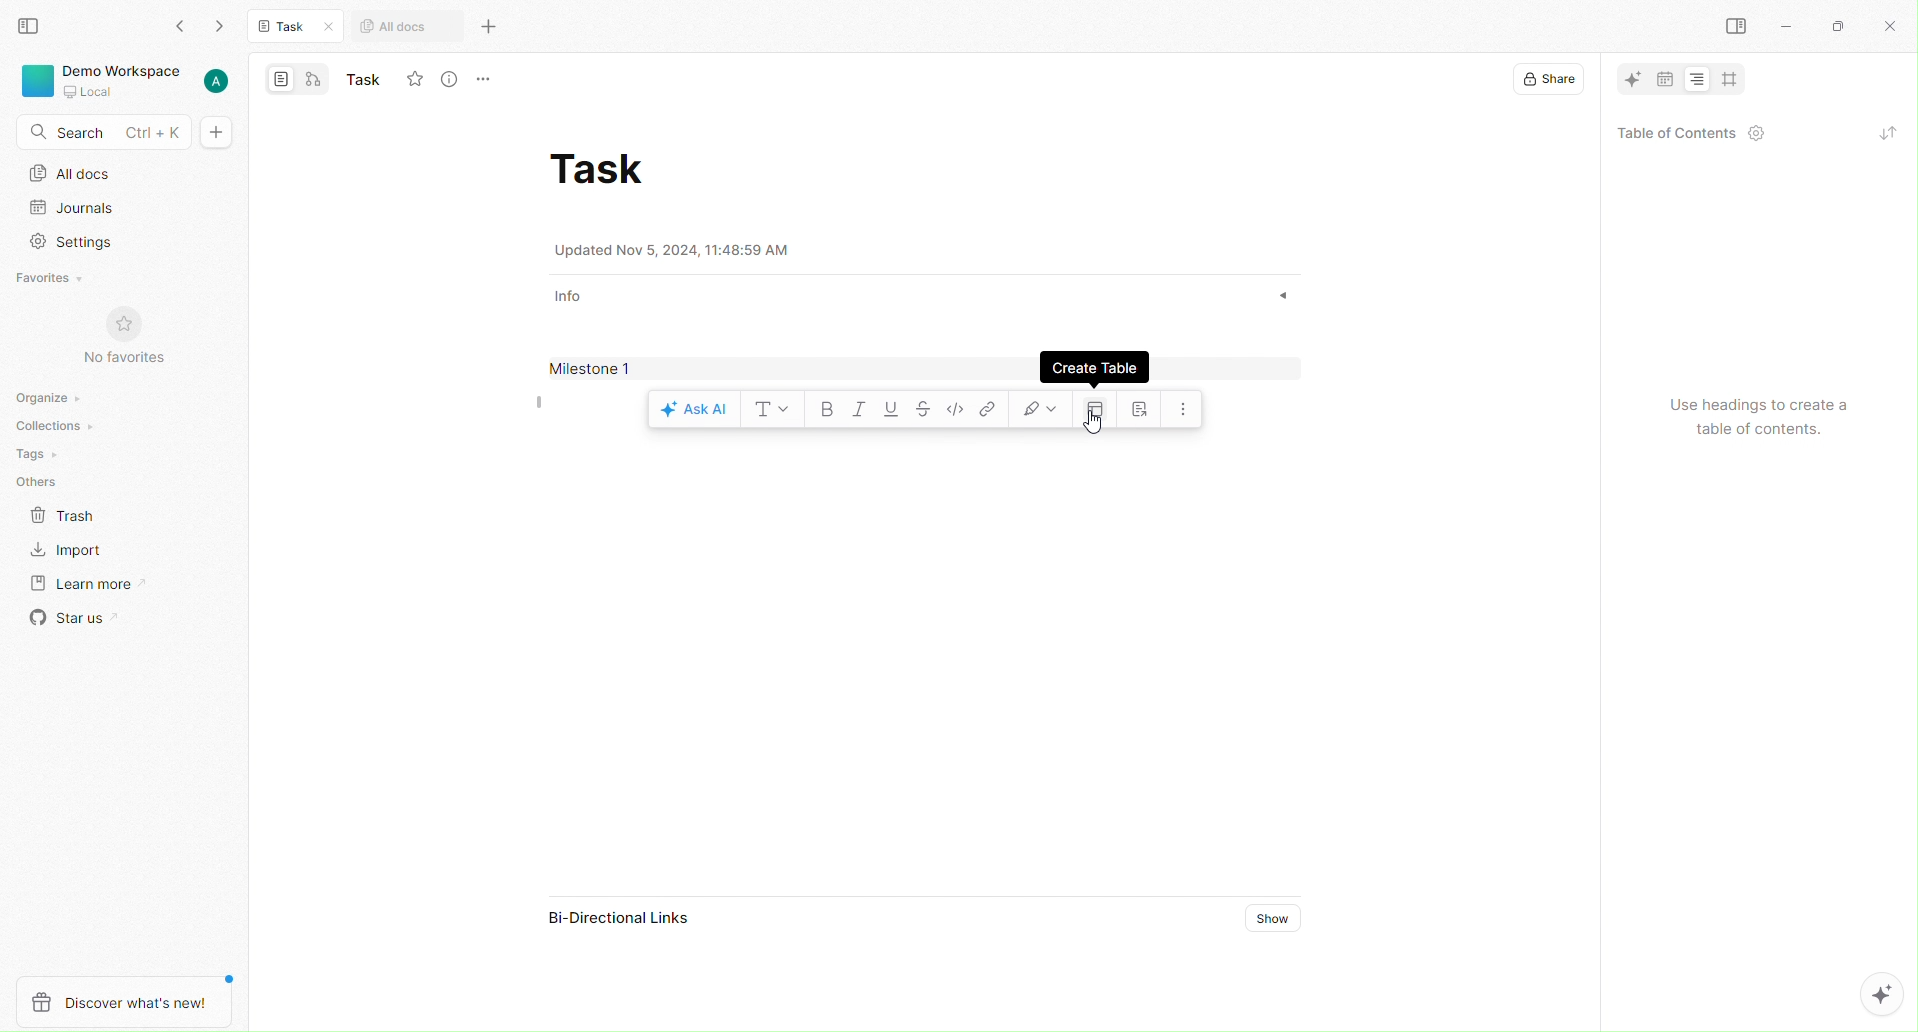 This screenshot has height=1032, width=1918. What do you see at coordinates (75, 551) in the screenshot?
I see `Import` at bounding box center [75, 551].